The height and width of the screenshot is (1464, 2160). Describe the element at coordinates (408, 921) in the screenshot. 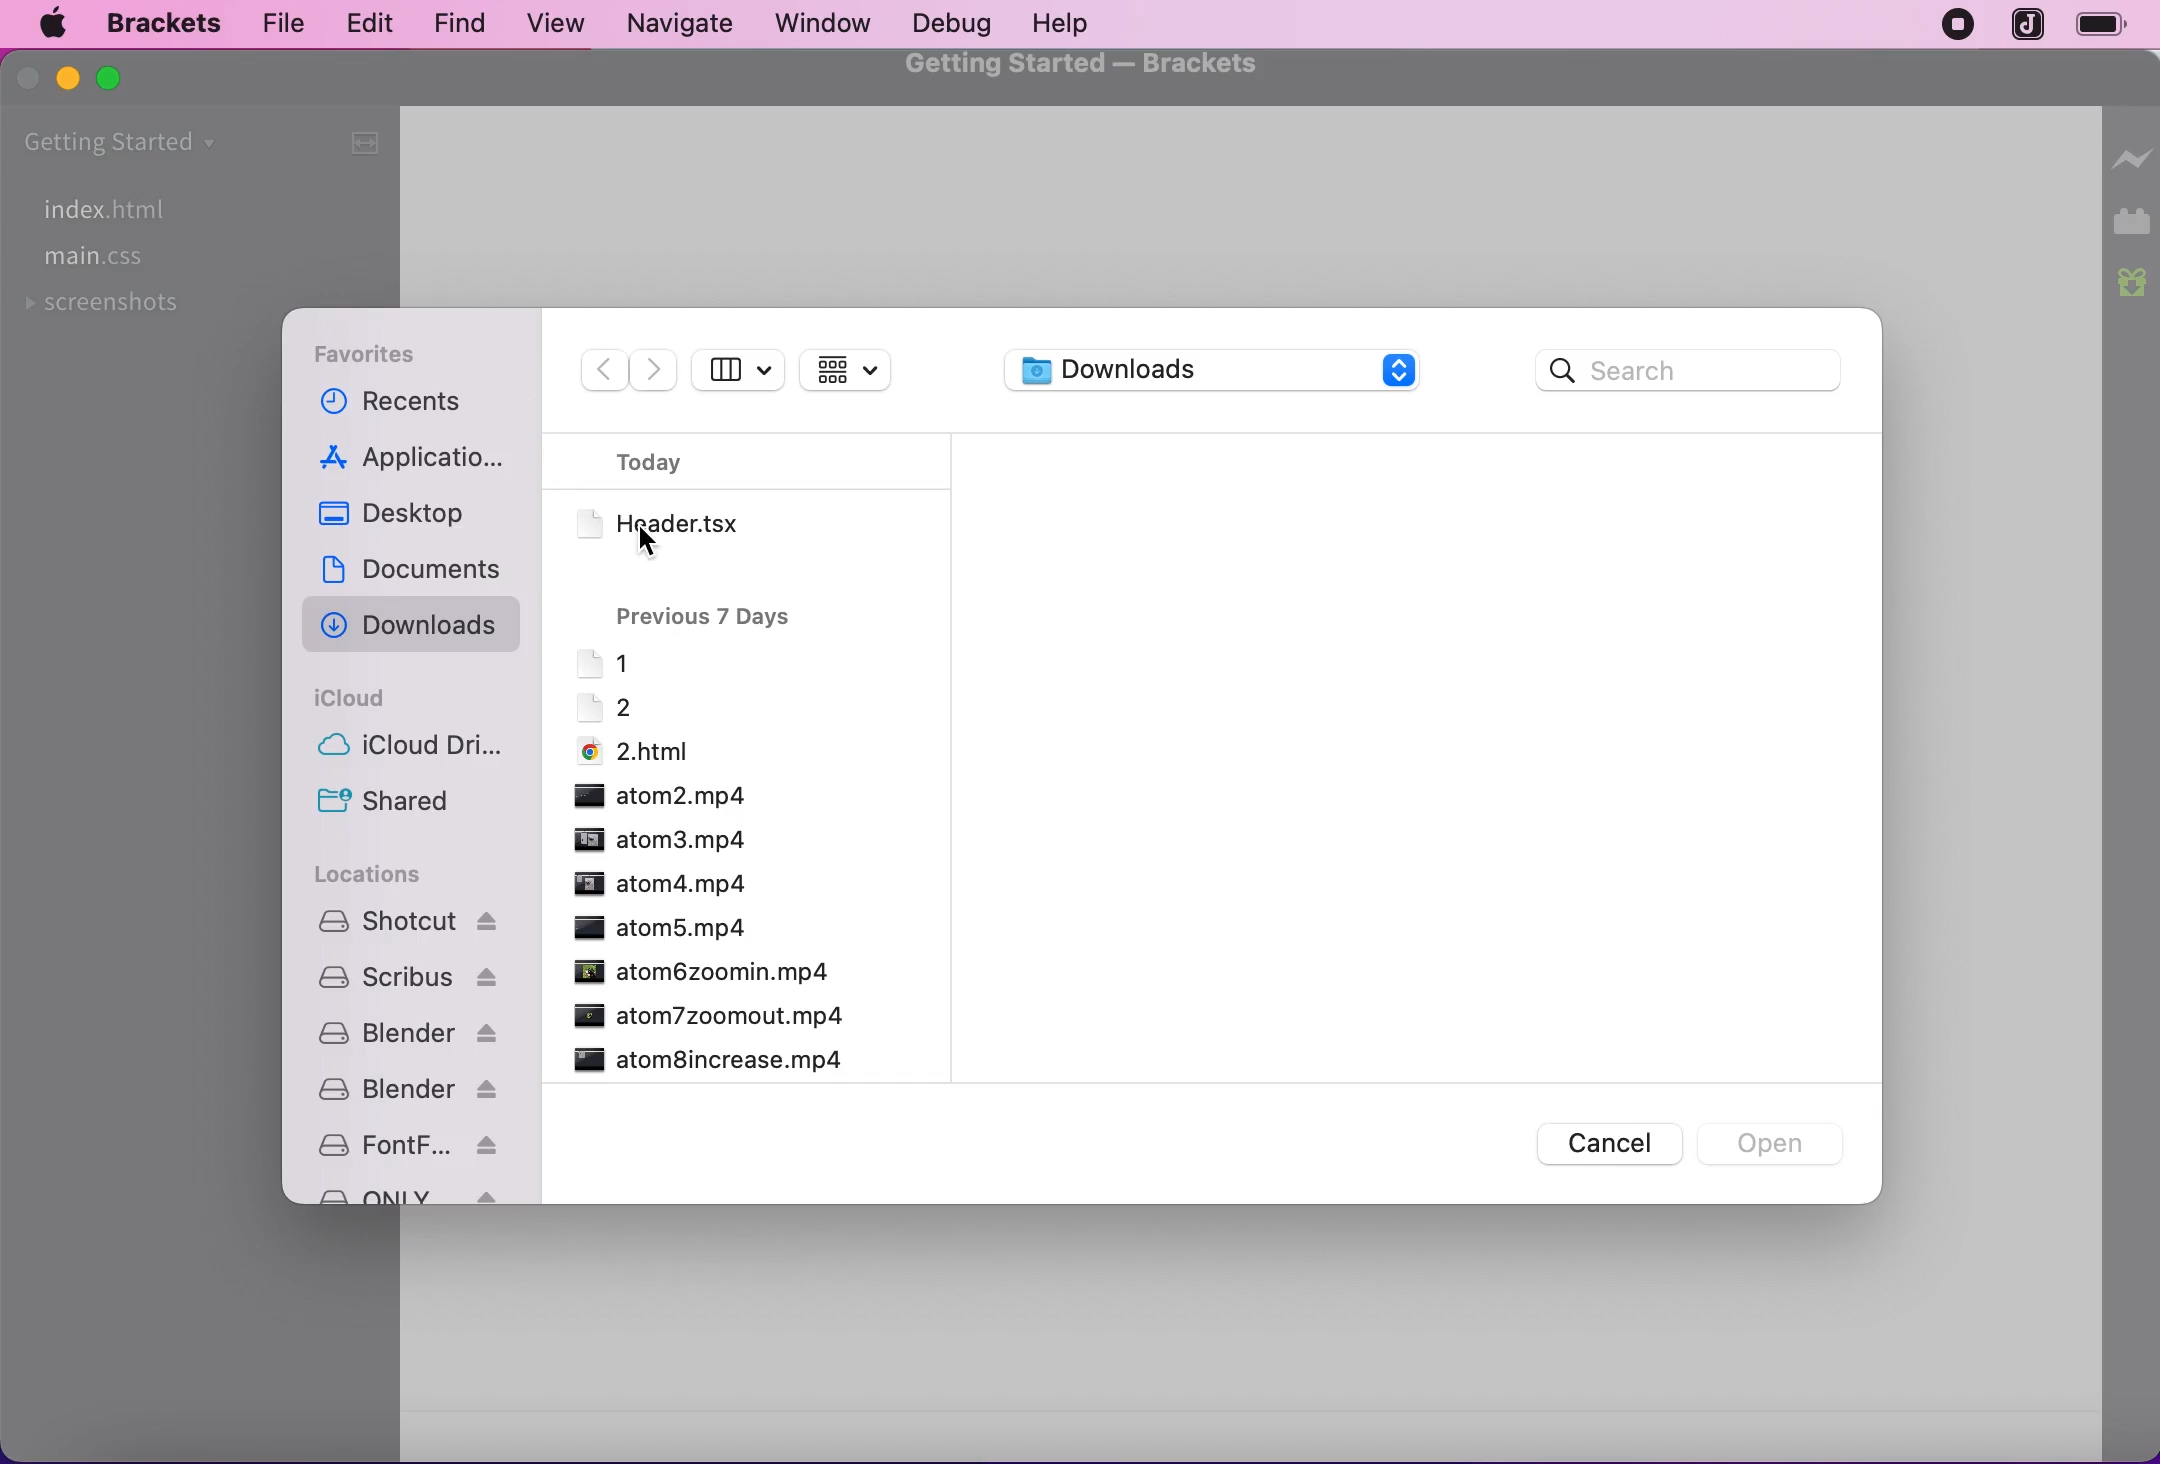

I see `shotcut` at that location.